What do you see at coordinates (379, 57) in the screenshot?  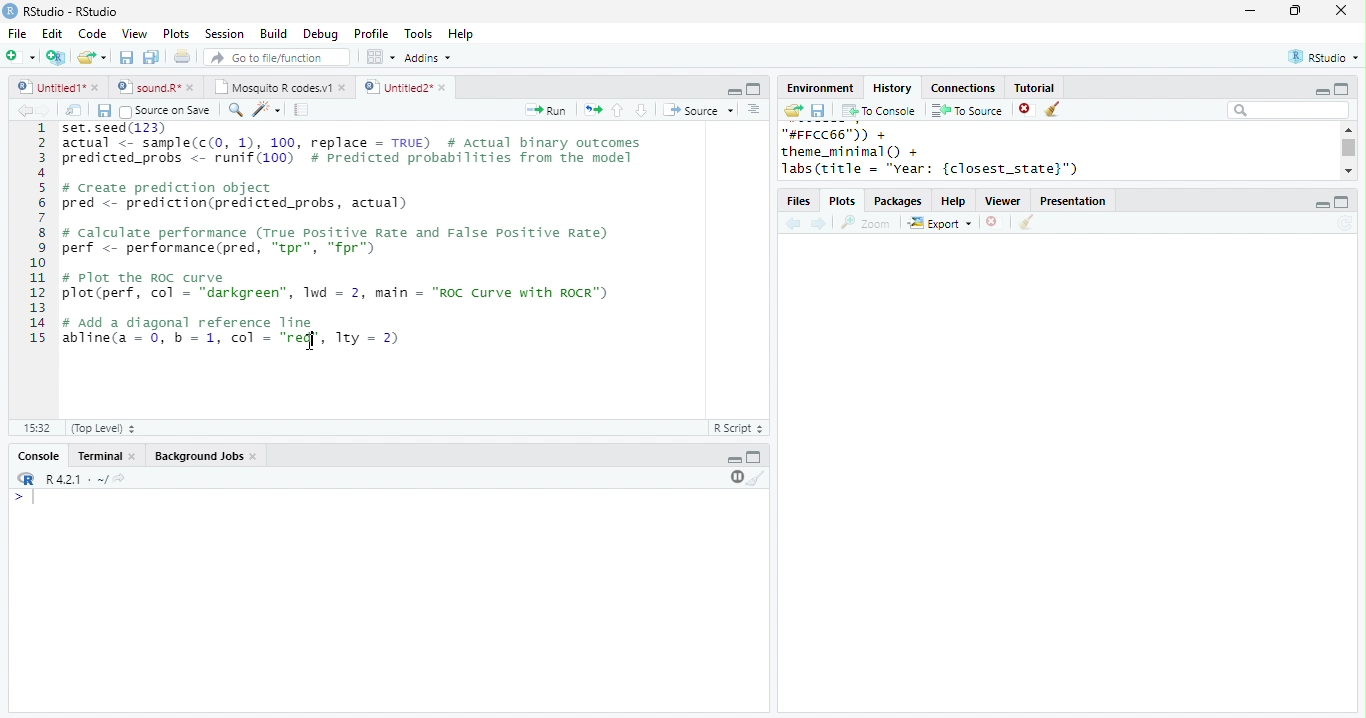 I see `options` at bounding box center [379, 57].